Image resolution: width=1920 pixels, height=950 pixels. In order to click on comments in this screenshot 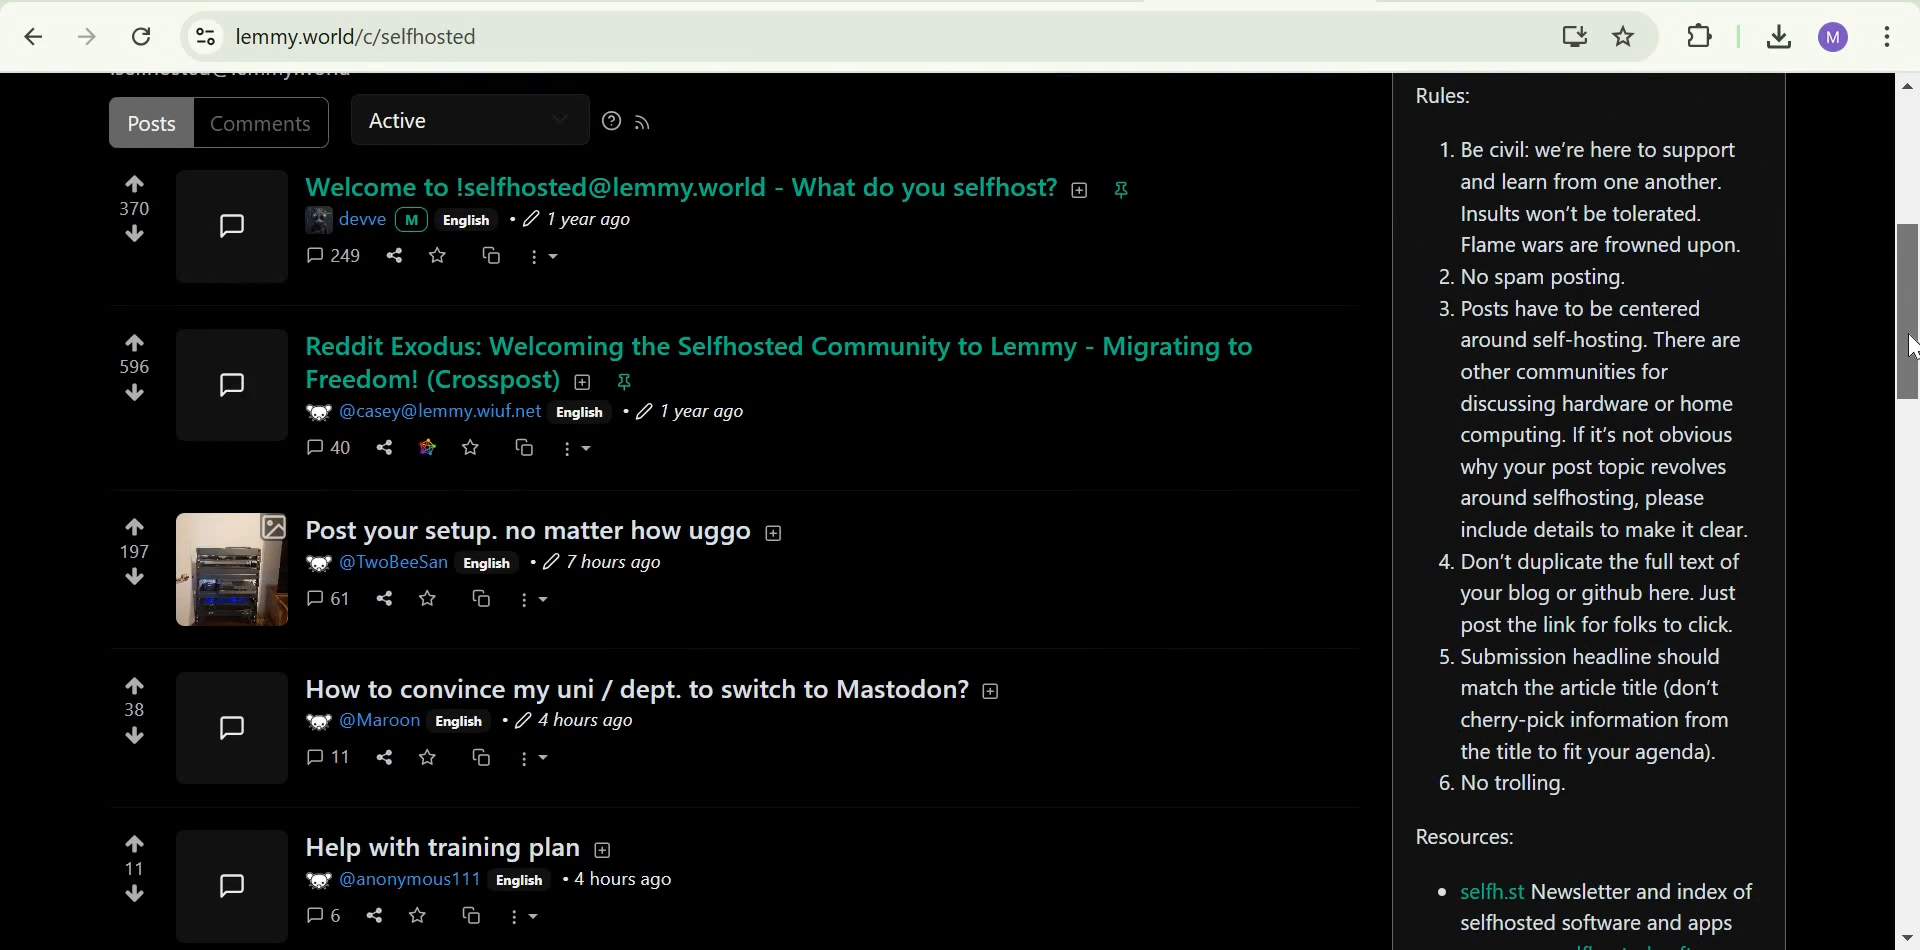, I will do `click(330, 257)`.